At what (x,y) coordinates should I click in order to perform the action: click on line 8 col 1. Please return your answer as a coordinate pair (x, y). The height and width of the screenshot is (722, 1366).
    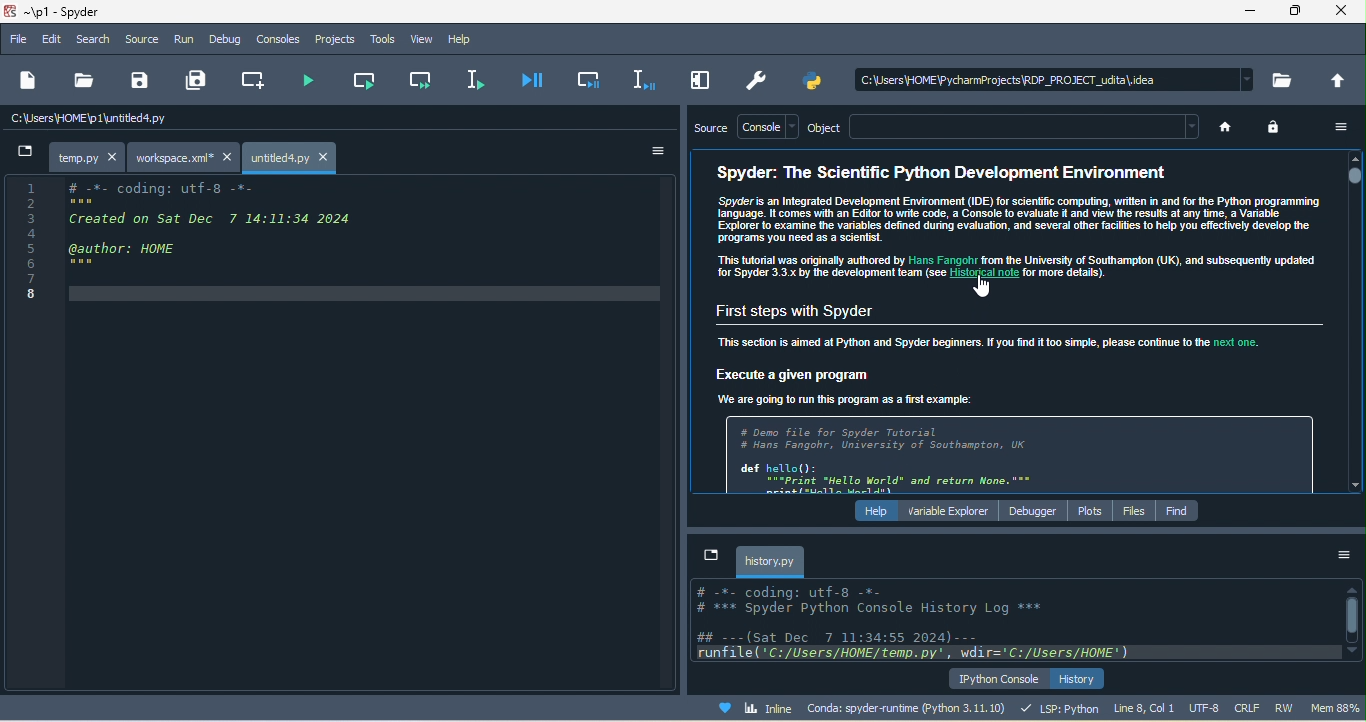
    Looking at the image, I should click on (1147, 709).